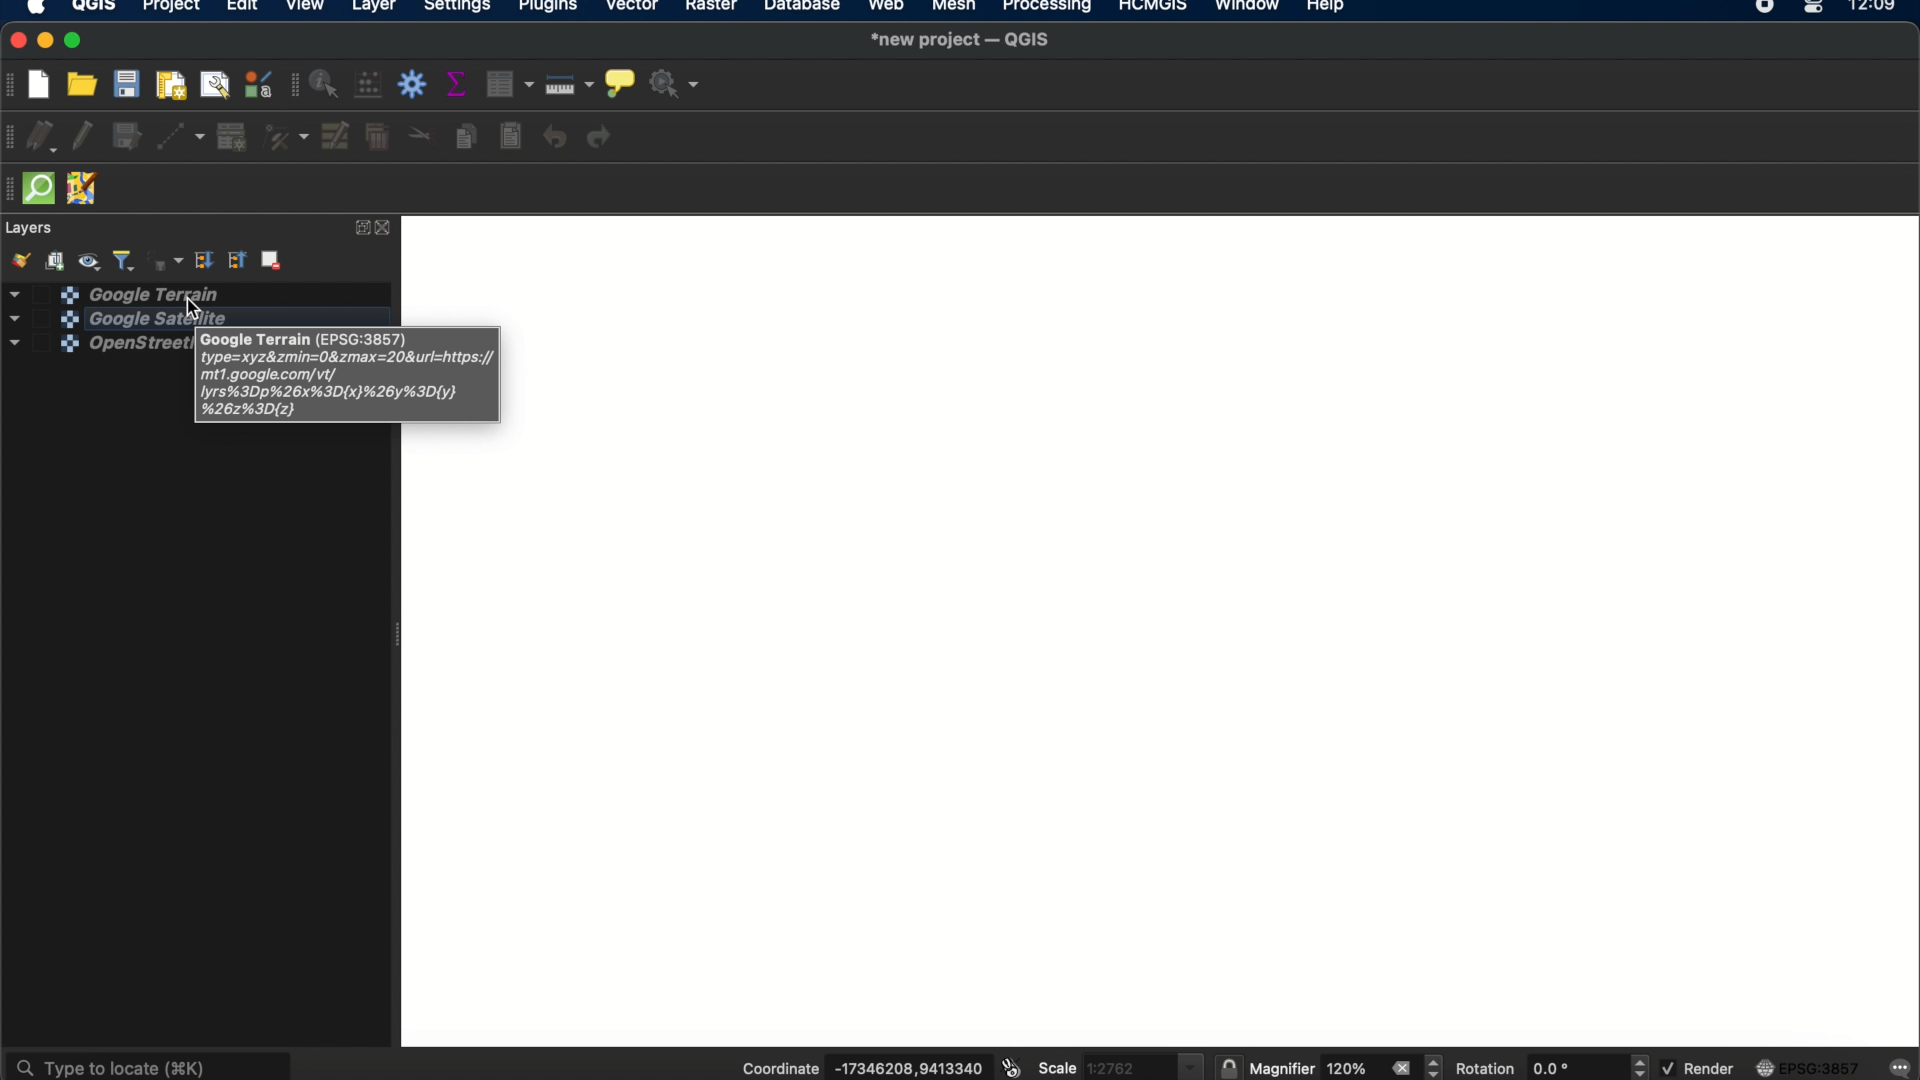  I want to click on new project, so click(45, 82).